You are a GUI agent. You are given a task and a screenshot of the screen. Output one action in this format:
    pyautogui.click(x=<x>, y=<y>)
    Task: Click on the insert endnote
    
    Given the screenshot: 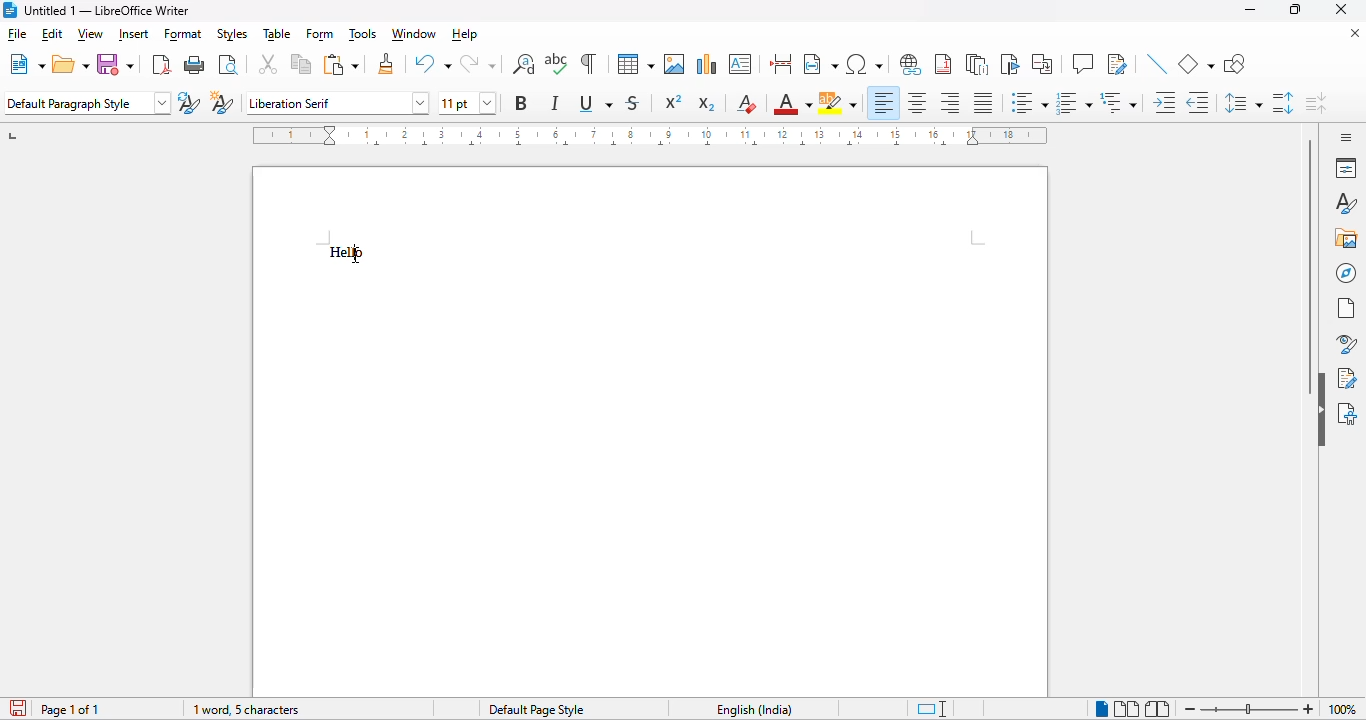 What is the action you would take?
    pyautogui.click(x=978, y=66)
    